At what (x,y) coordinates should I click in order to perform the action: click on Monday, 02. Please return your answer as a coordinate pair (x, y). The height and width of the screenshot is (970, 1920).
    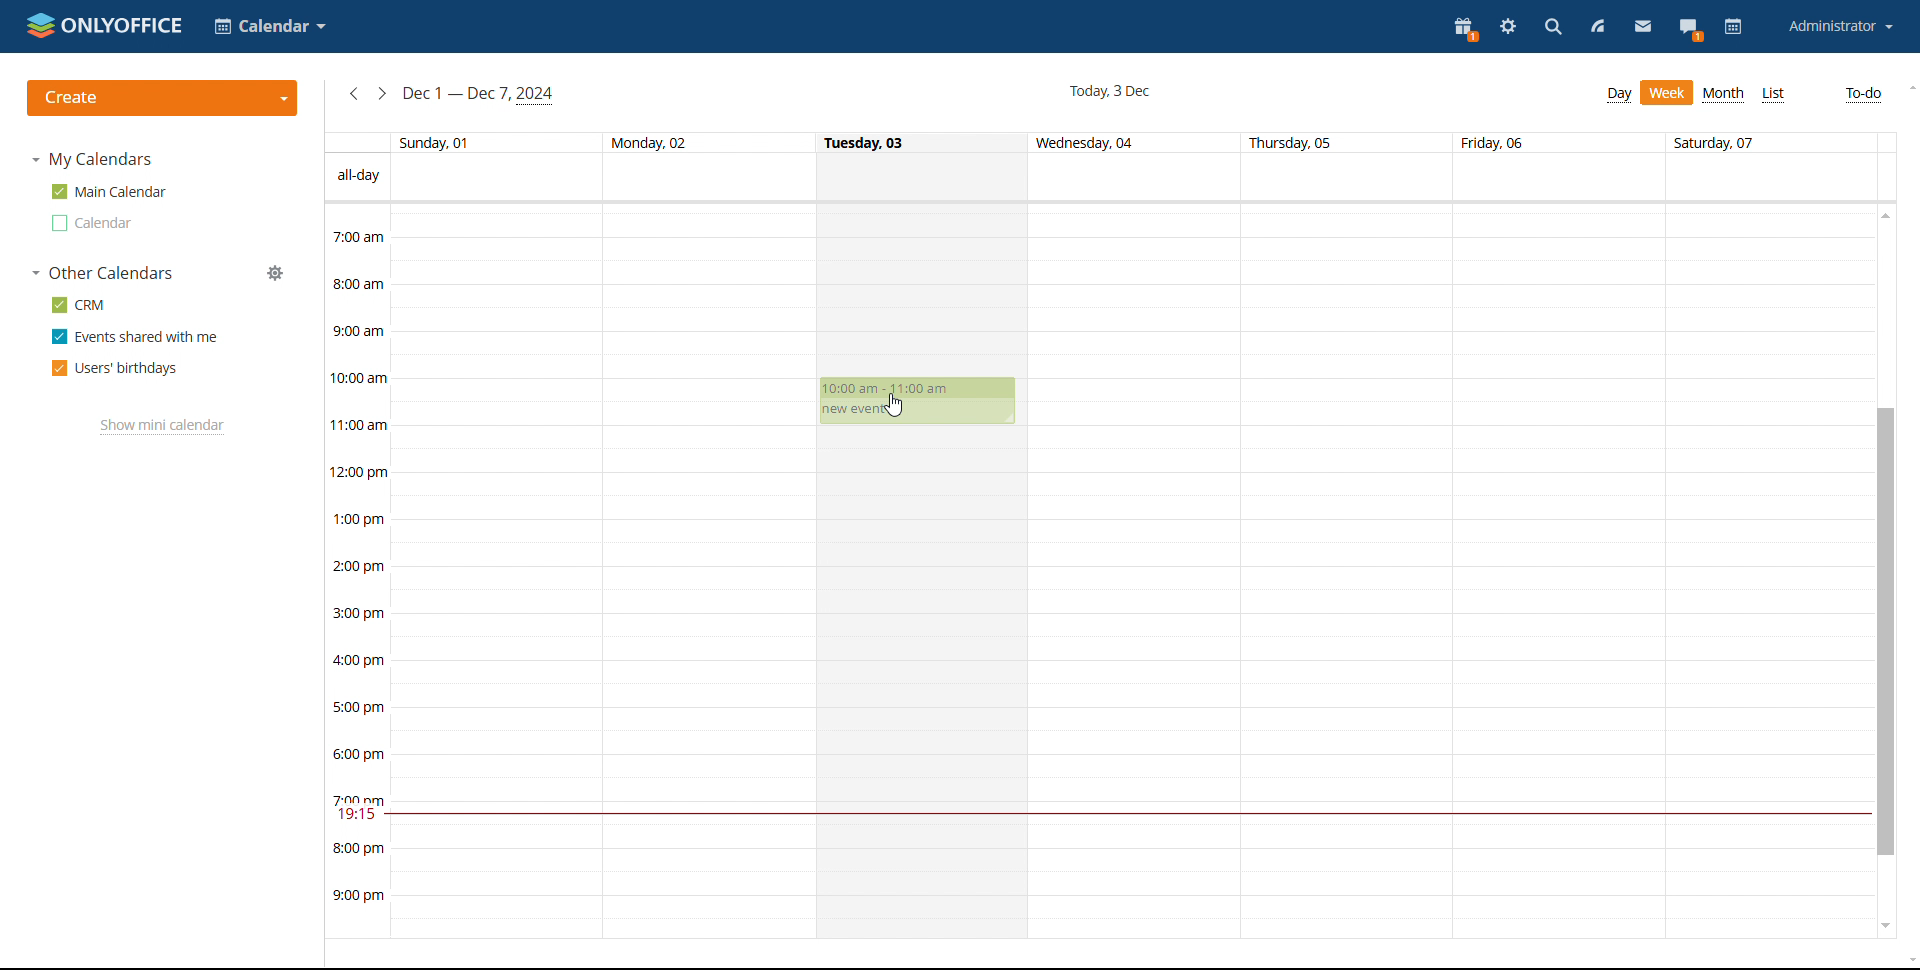
    Looking at the image, I should click on (648, 141).